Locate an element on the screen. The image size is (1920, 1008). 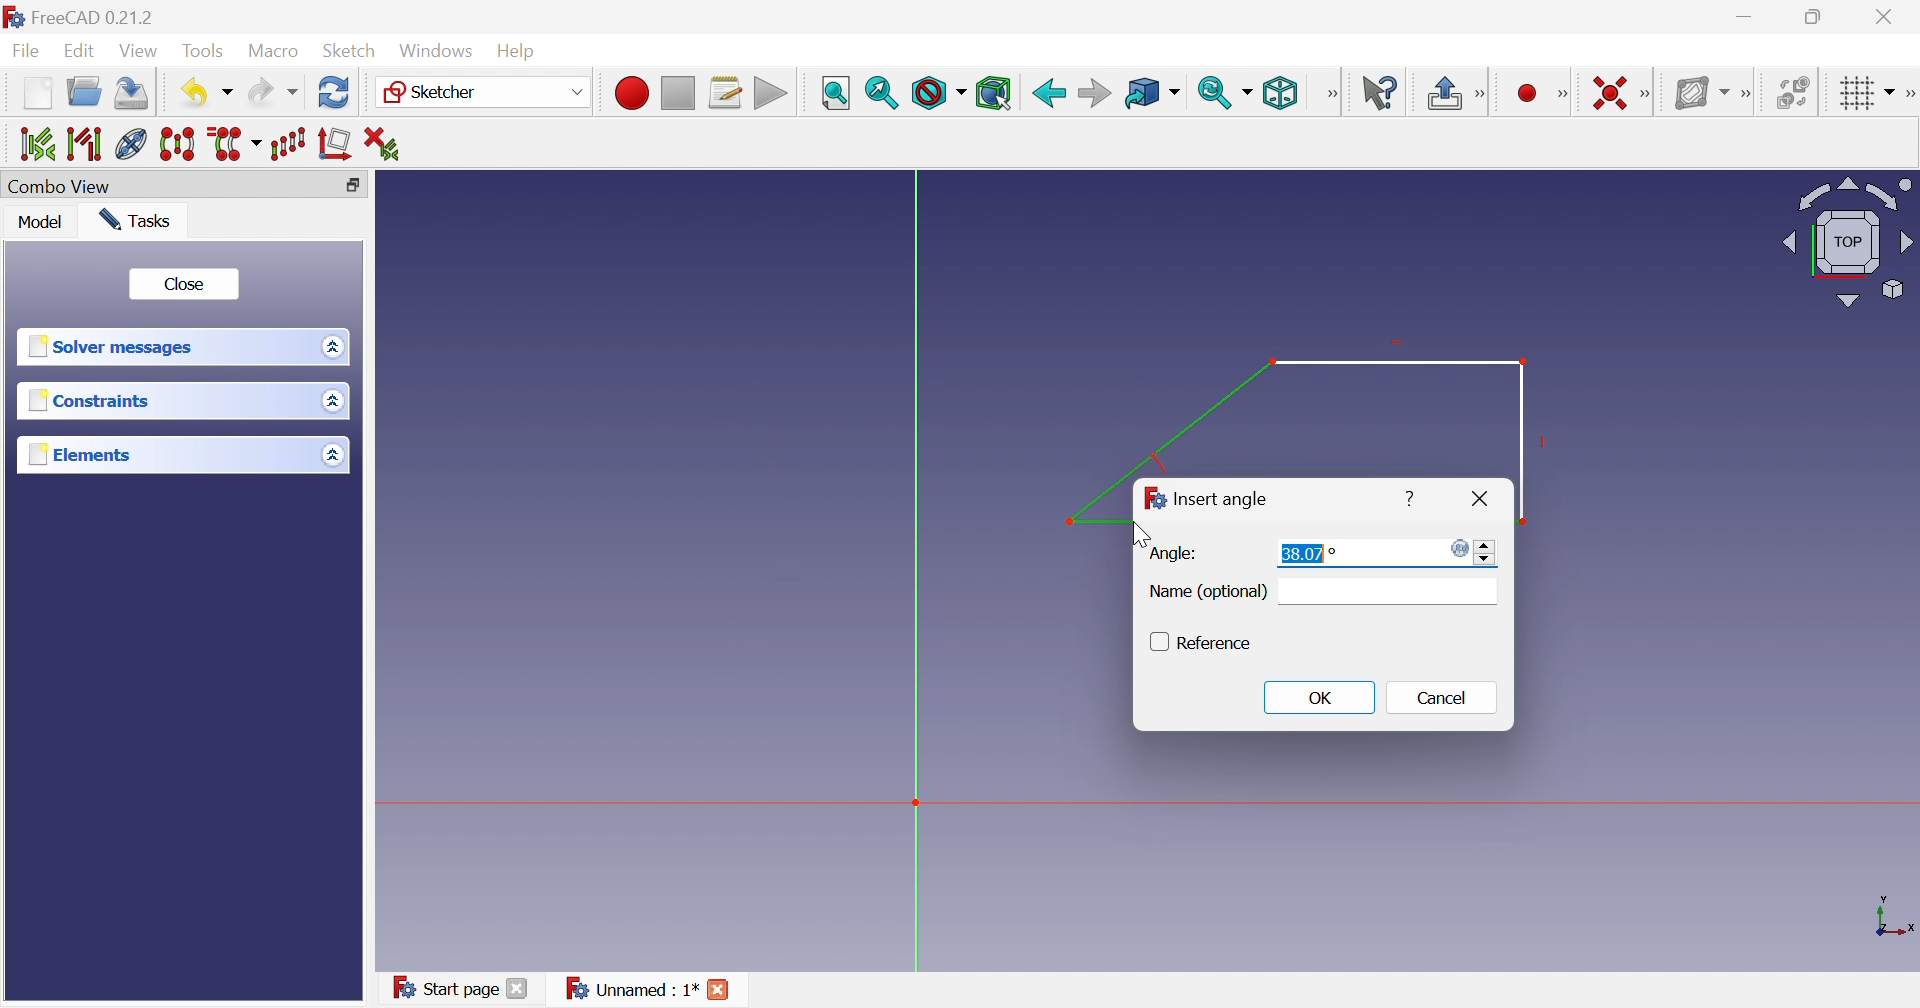
Macro is located at coordinates (274, 52).